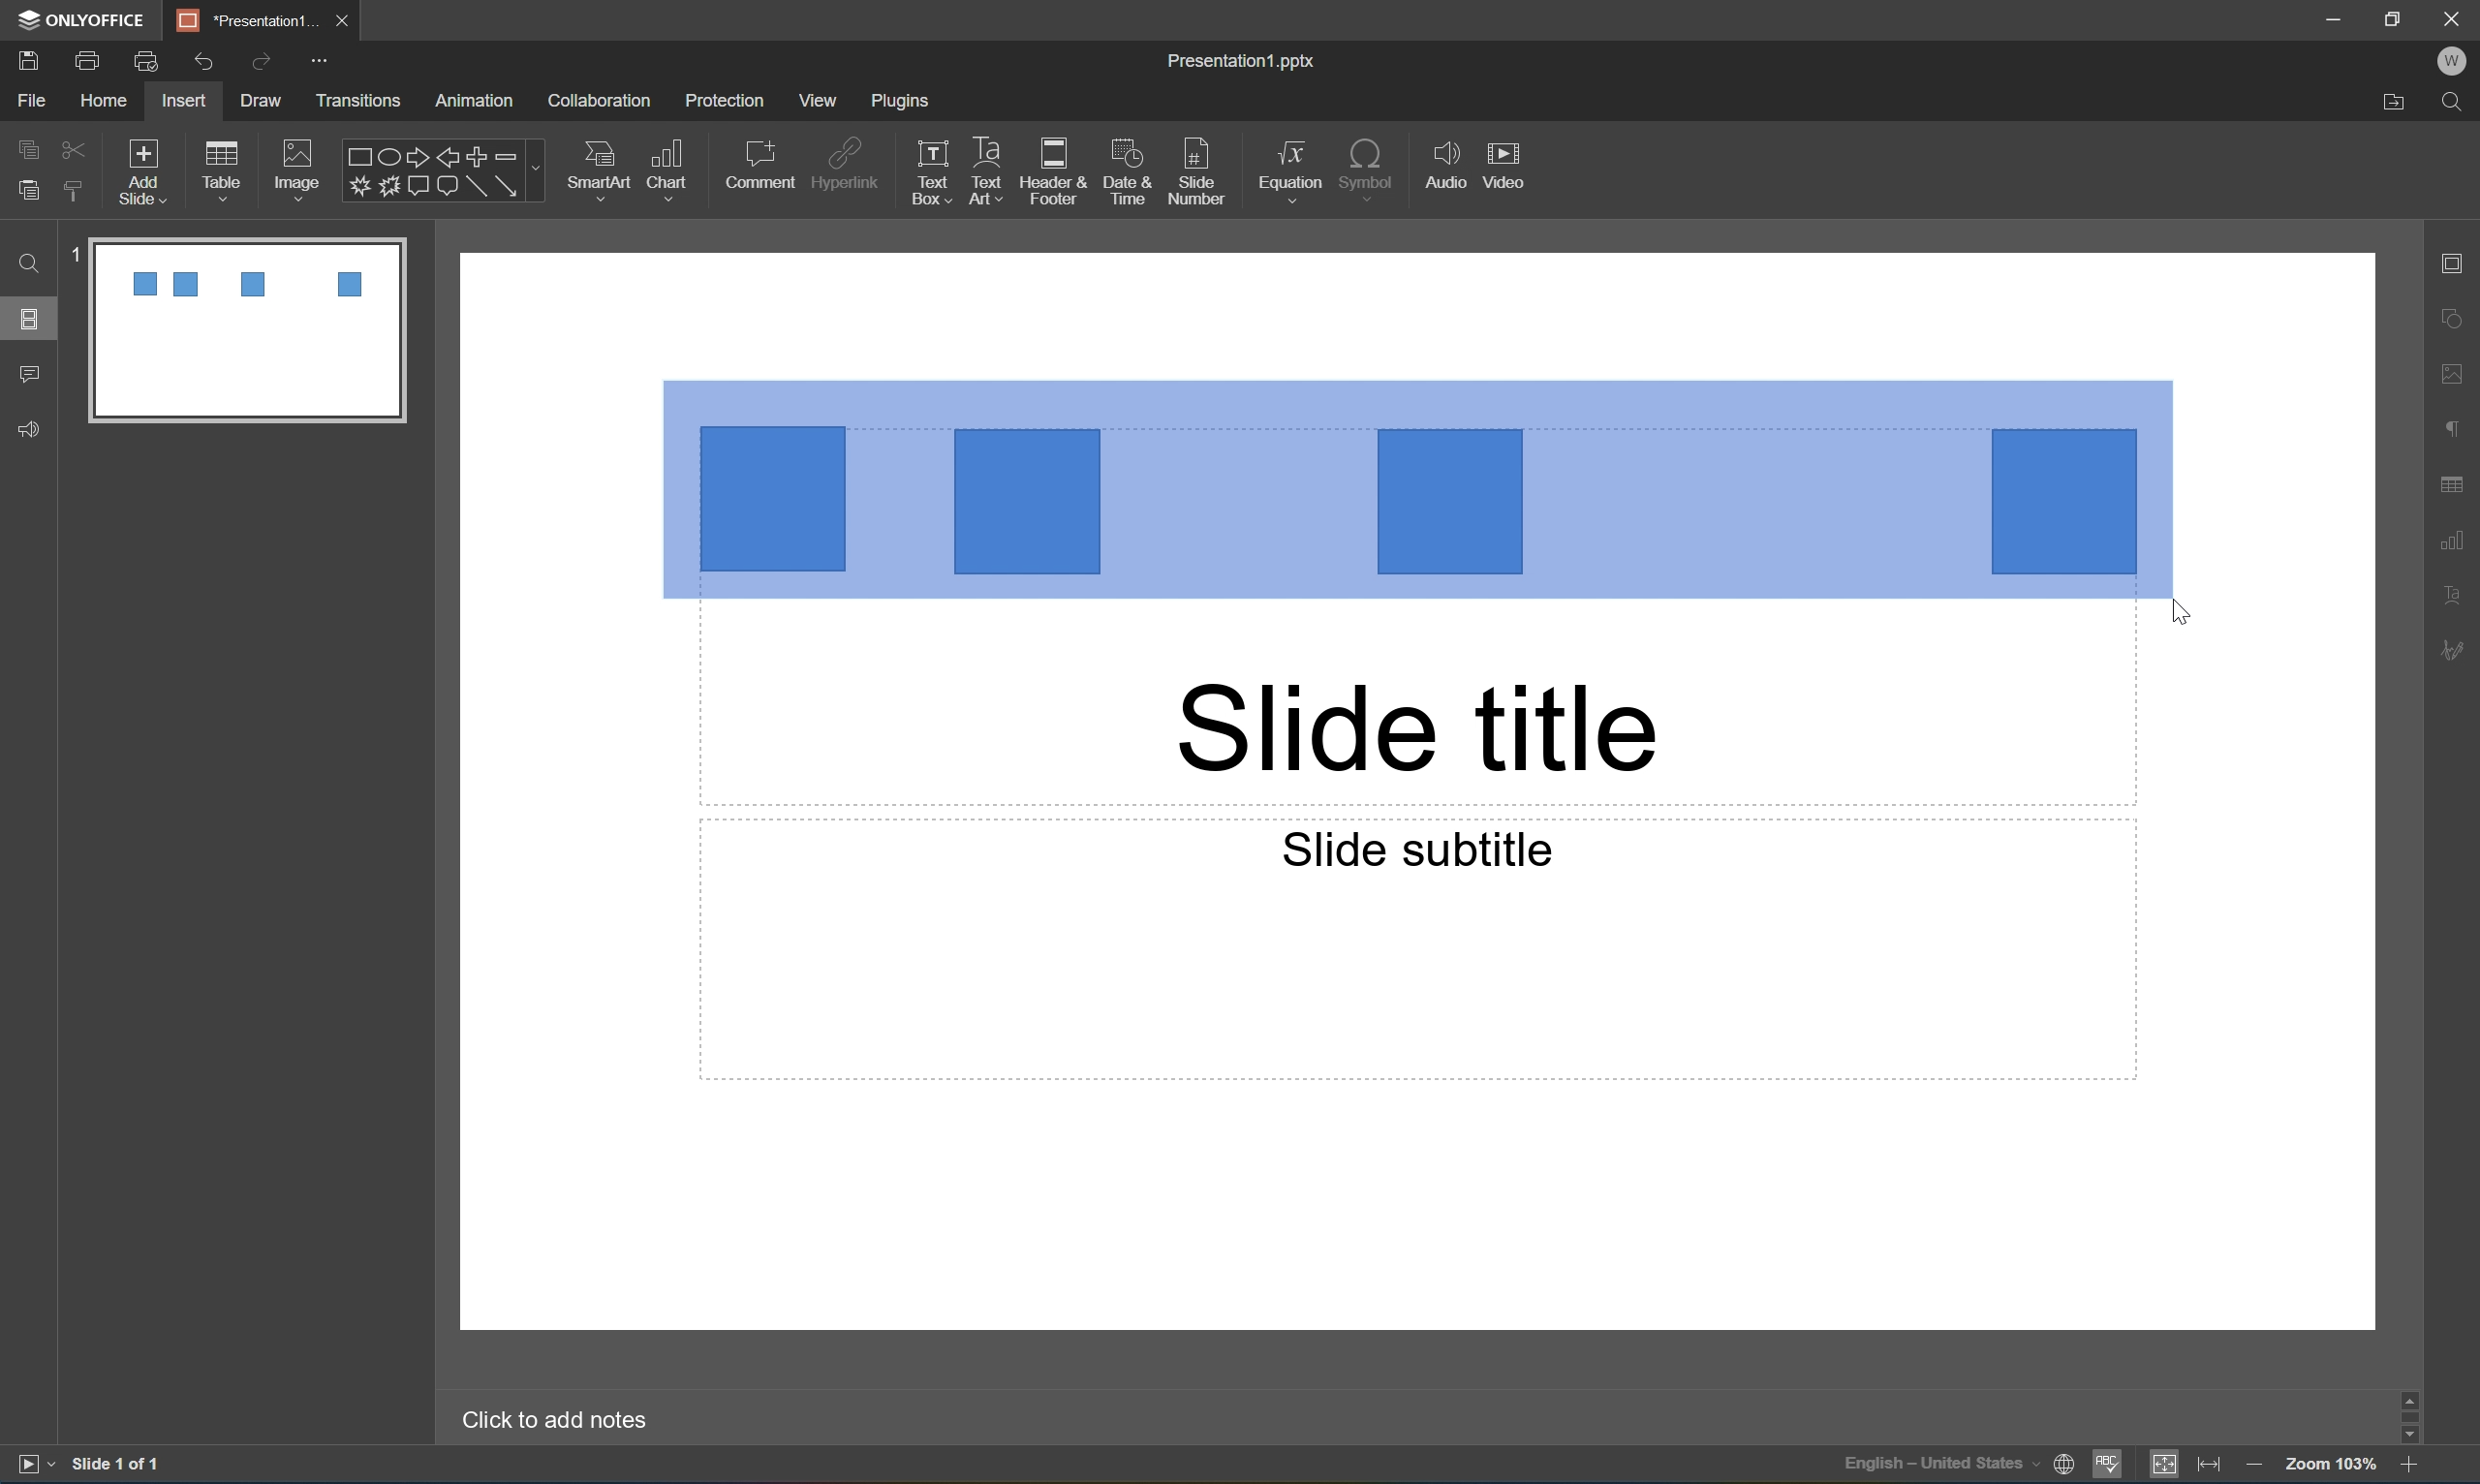 Image resolution: width=2480 pixels, height=1484 pixels. I want to click on shapes, so click(442, 170).